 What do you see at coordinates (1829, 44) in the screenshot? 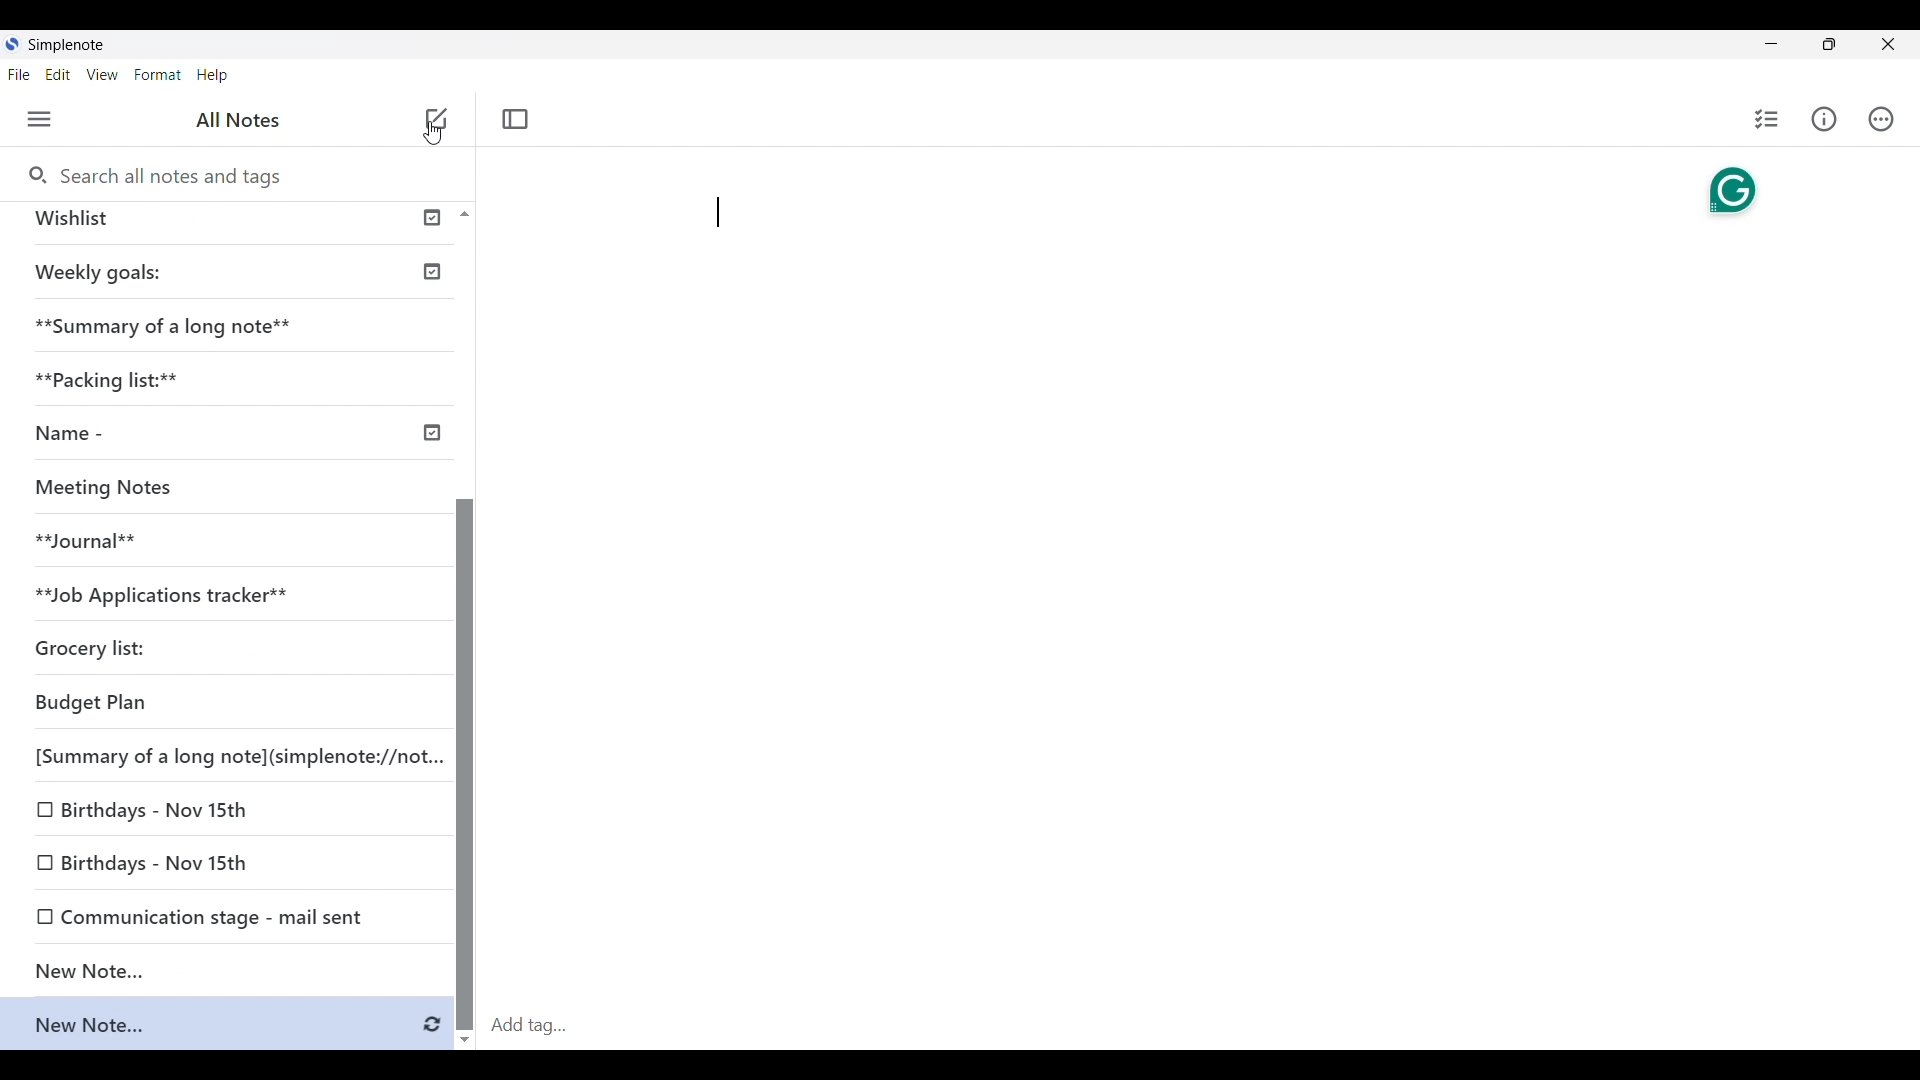
I see `toggle screen` at bounding box center [1829, 44].